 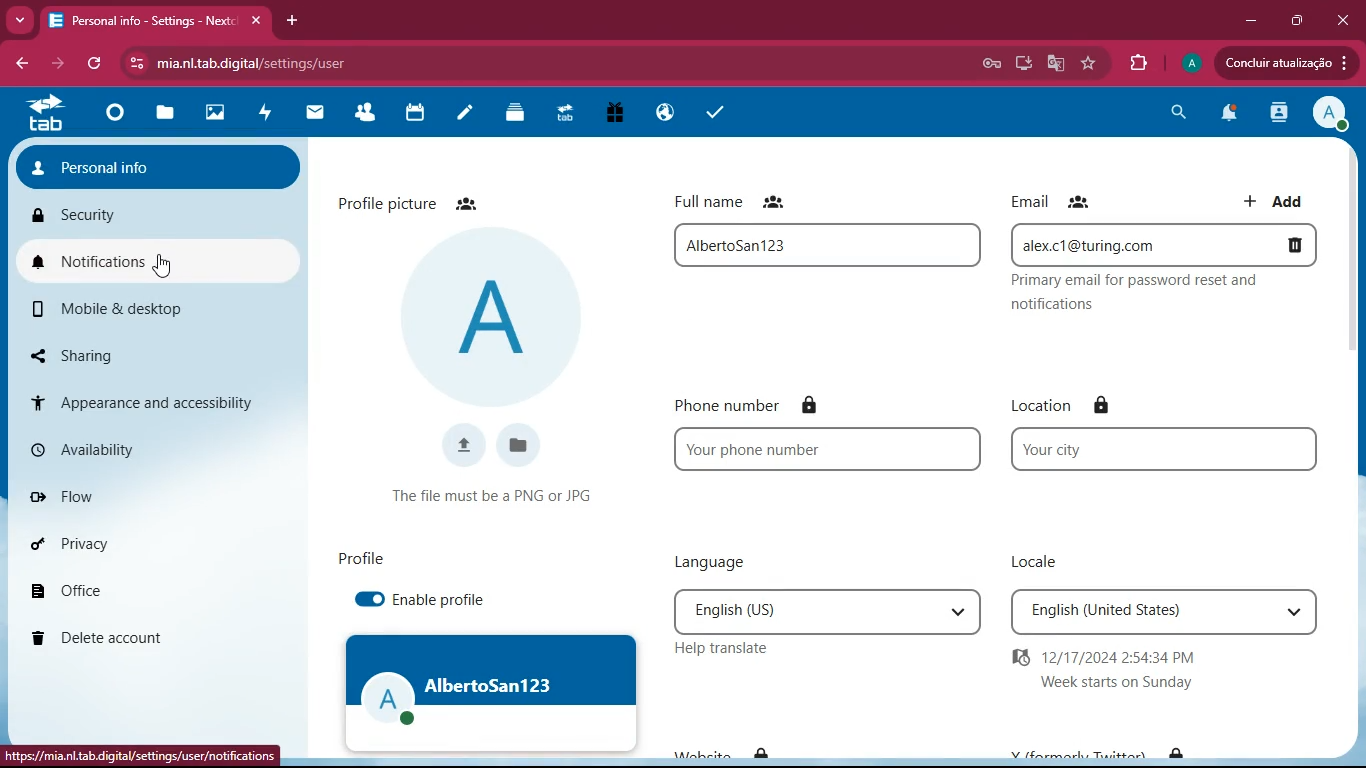 What do you see at coordinates (293, 18) in the screenshot?
I see `add tab` at bounding box center [293, 18].